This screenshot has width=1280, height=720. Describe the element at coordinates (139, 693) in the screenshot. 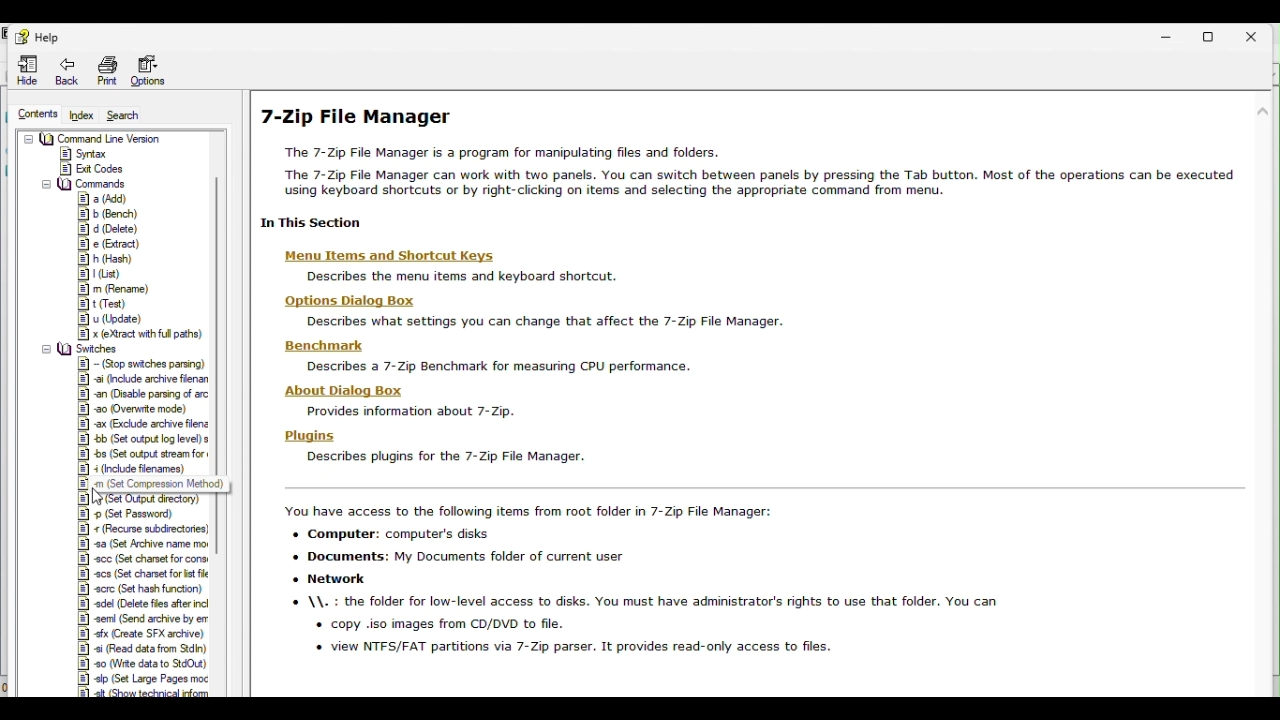

I see `slt` at that location.